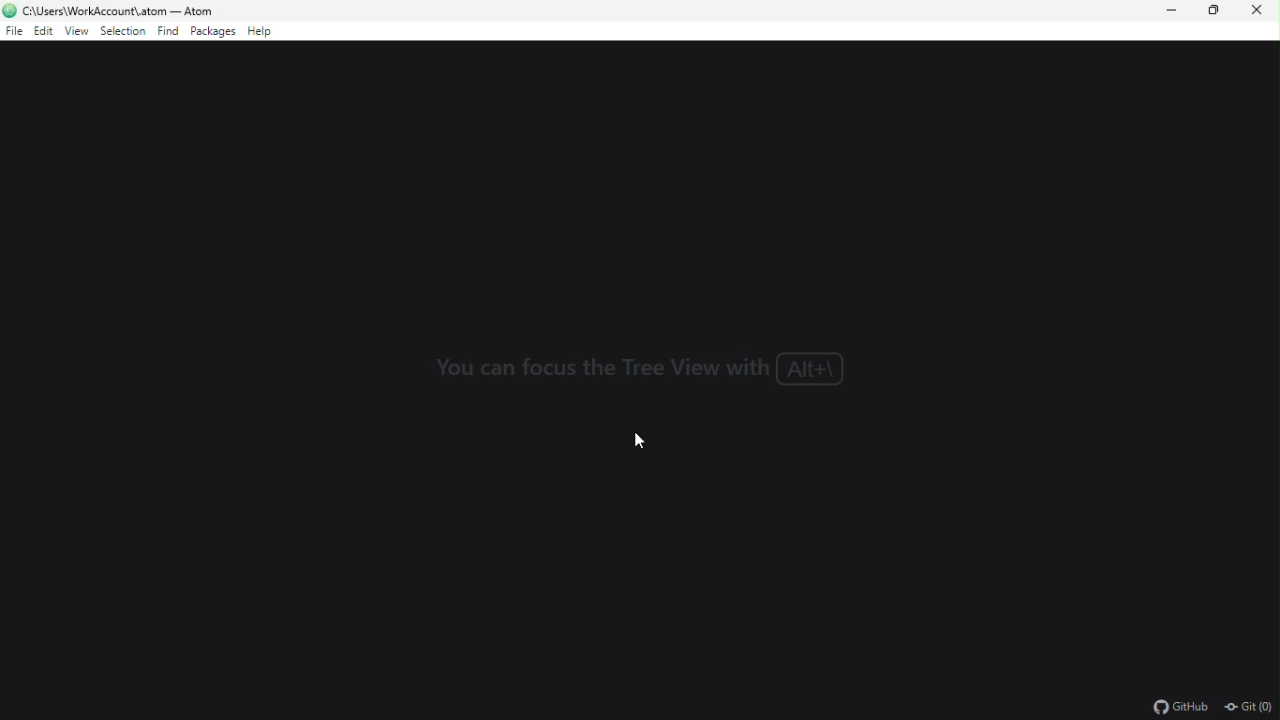 The image size is (1280, 720). What do you see at coordinates (1216, 14) in the screenshot?
I see `restore` at bounding box center [1216, 14].